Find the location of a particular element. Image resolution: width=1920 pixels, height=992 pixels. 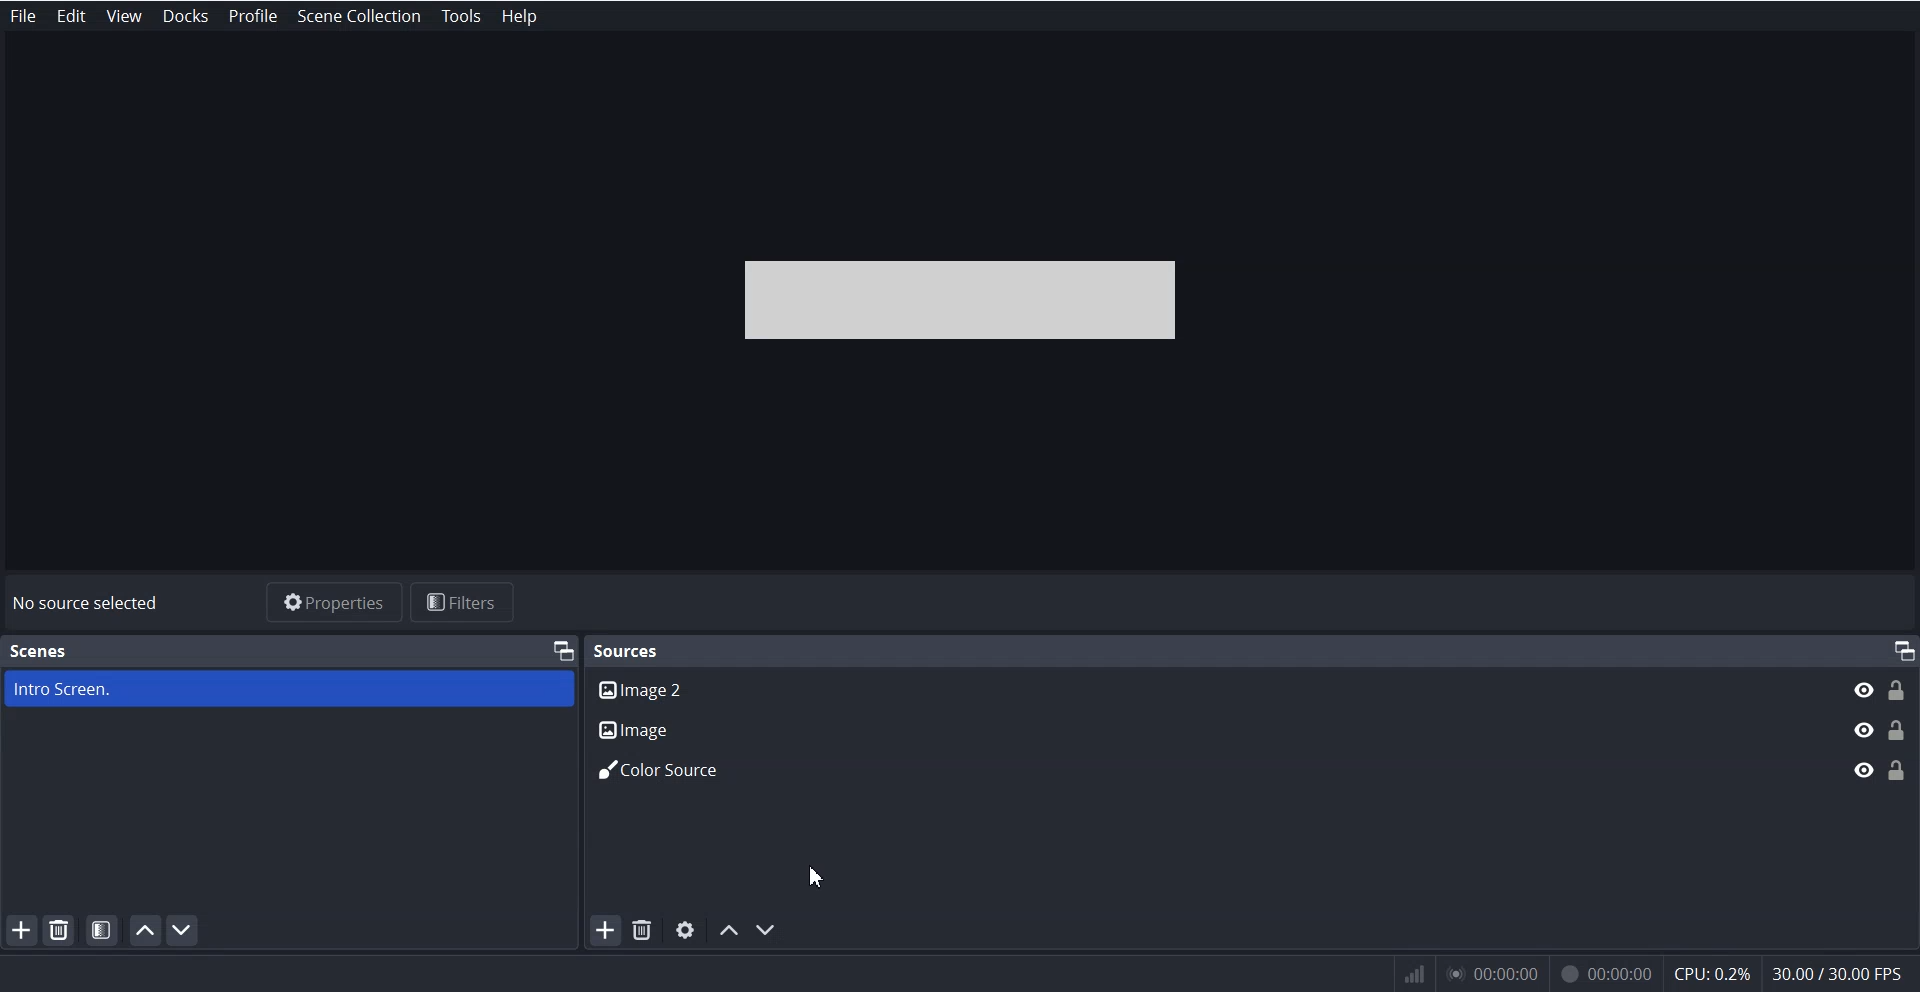

File is located at coordinates (24, 16).